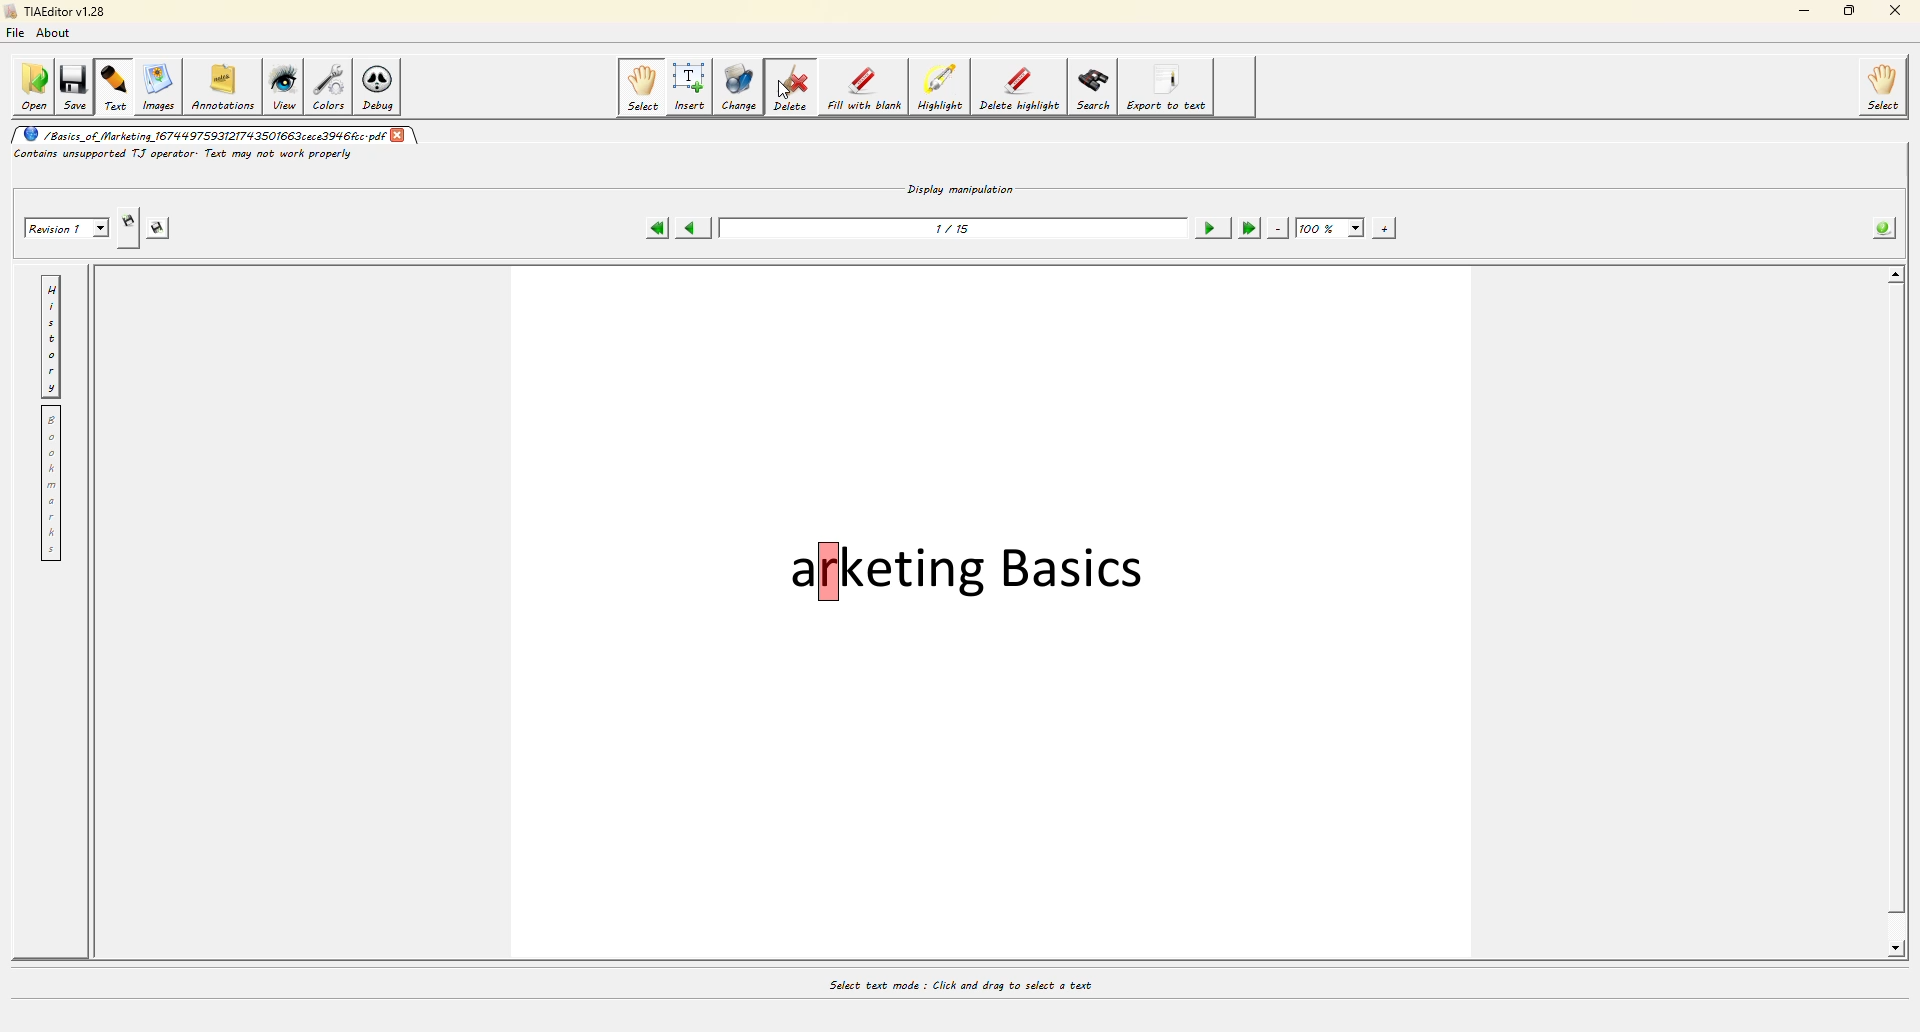 The width and height of the screenshot is (1920, 1032). Describe the element at coordinates (954, 227) in the screenshot. I see `page number` at that location.